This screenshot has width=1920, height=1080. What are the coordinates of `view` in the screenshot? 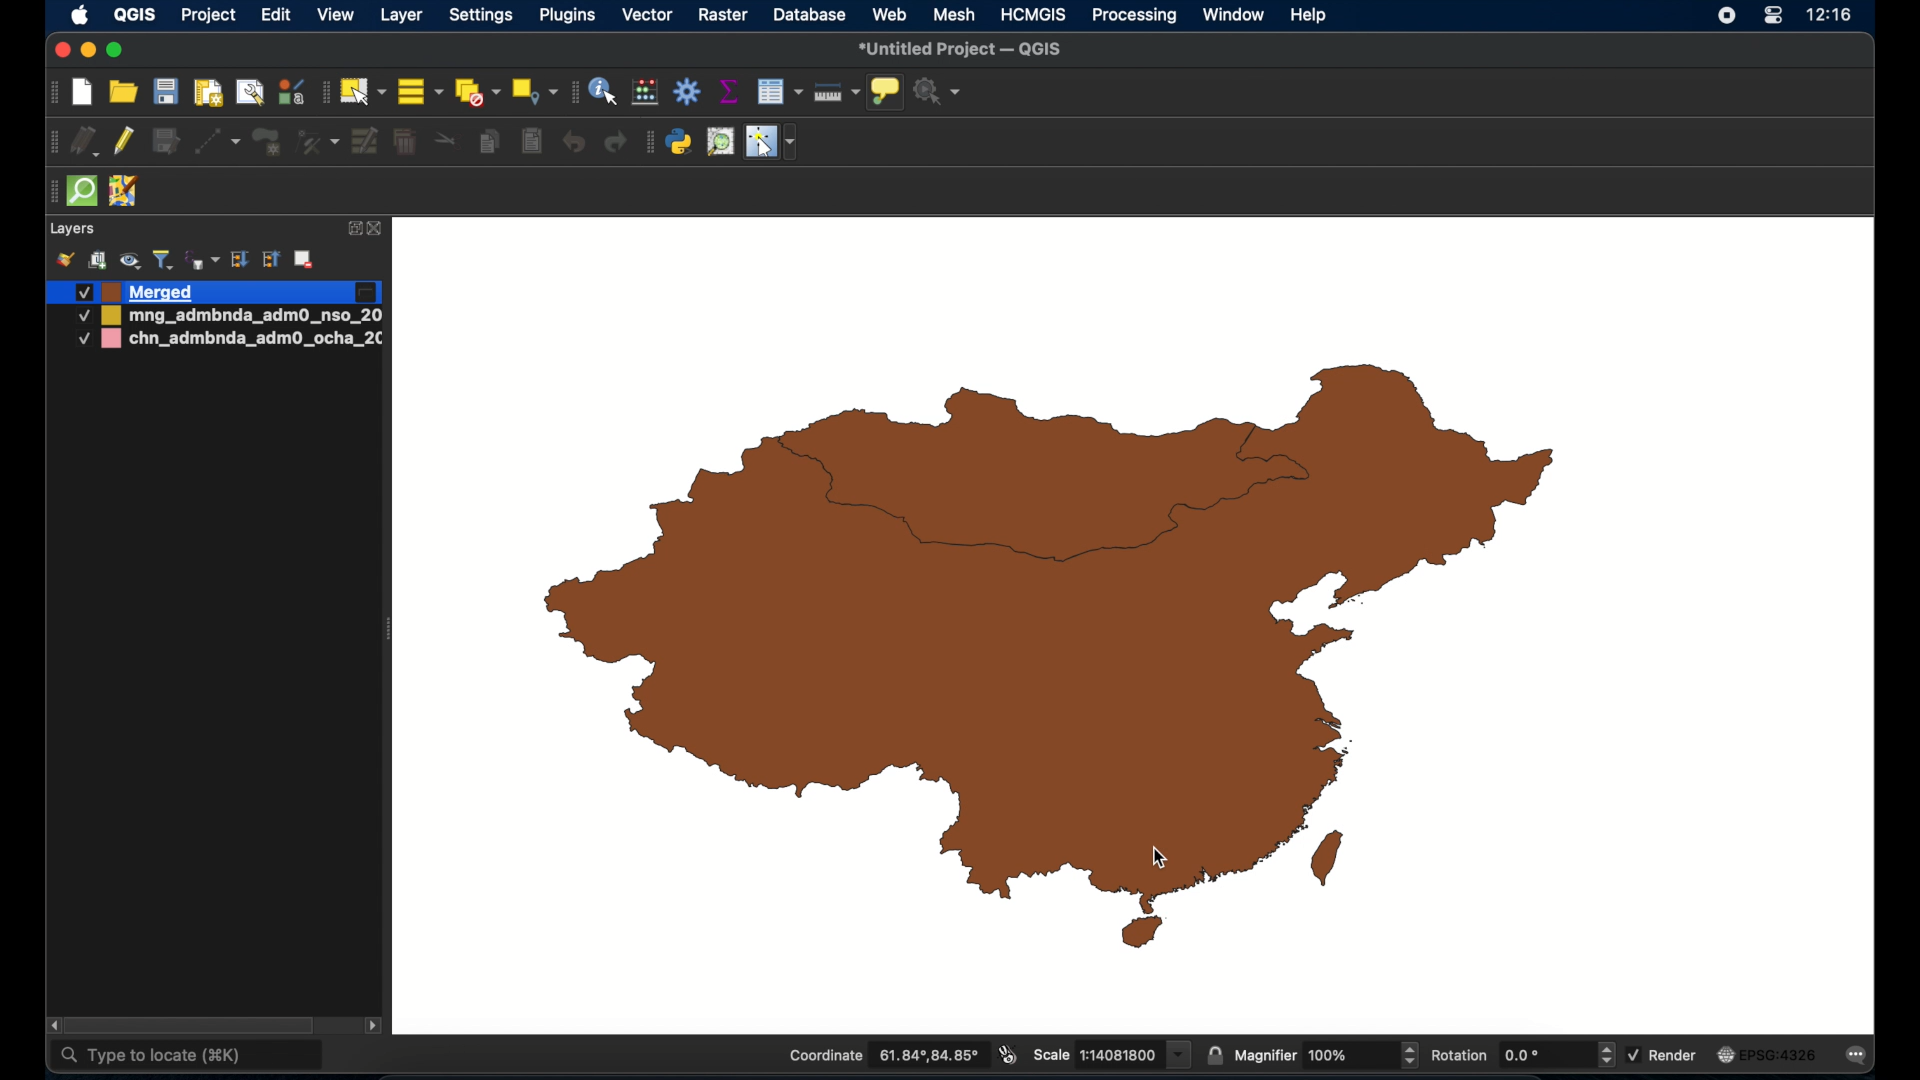 It's located at (336, 17).